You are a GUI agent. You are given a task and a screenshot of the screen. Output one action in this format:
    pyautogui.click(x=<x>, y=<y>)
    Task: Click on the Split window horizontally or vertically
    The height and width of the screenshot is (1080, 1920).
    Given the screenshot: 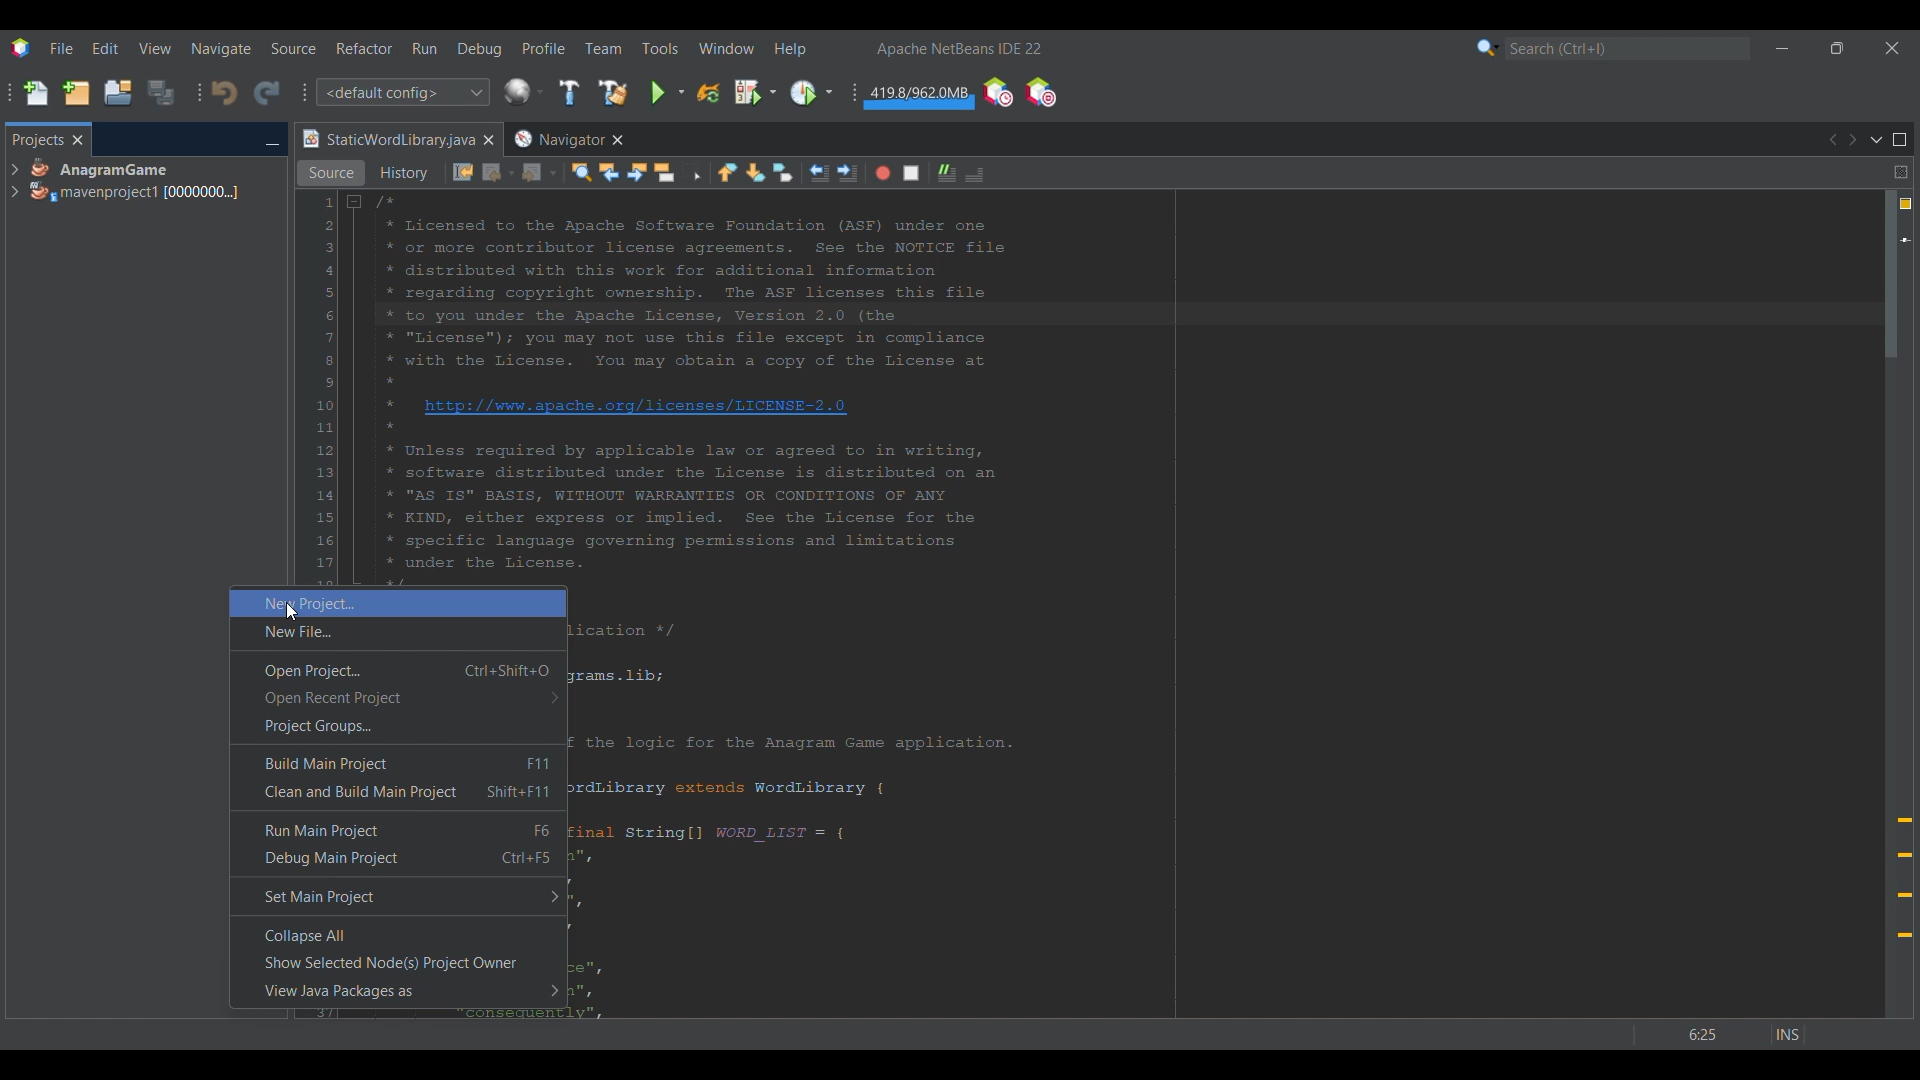 What is the action you would take?
    pyautogui.click(x=1900, y=172)
    